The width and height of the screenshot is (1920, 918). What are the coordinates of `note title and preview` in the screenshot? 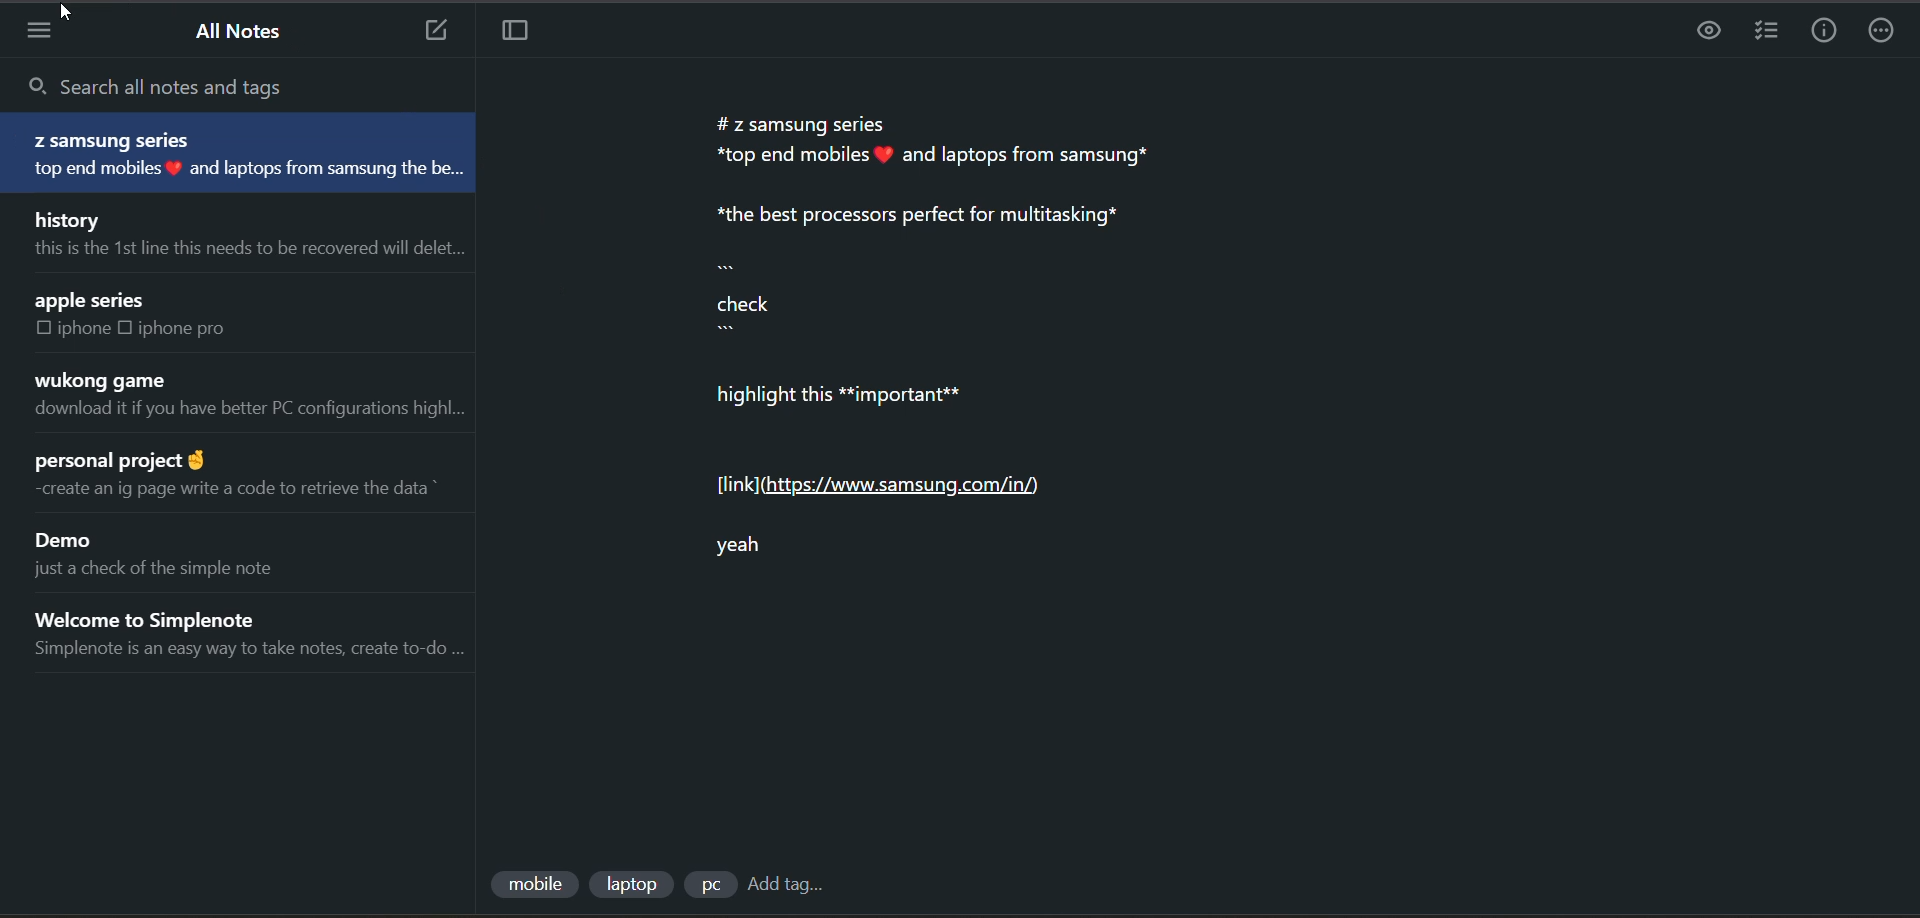 It's located at (243, 234).